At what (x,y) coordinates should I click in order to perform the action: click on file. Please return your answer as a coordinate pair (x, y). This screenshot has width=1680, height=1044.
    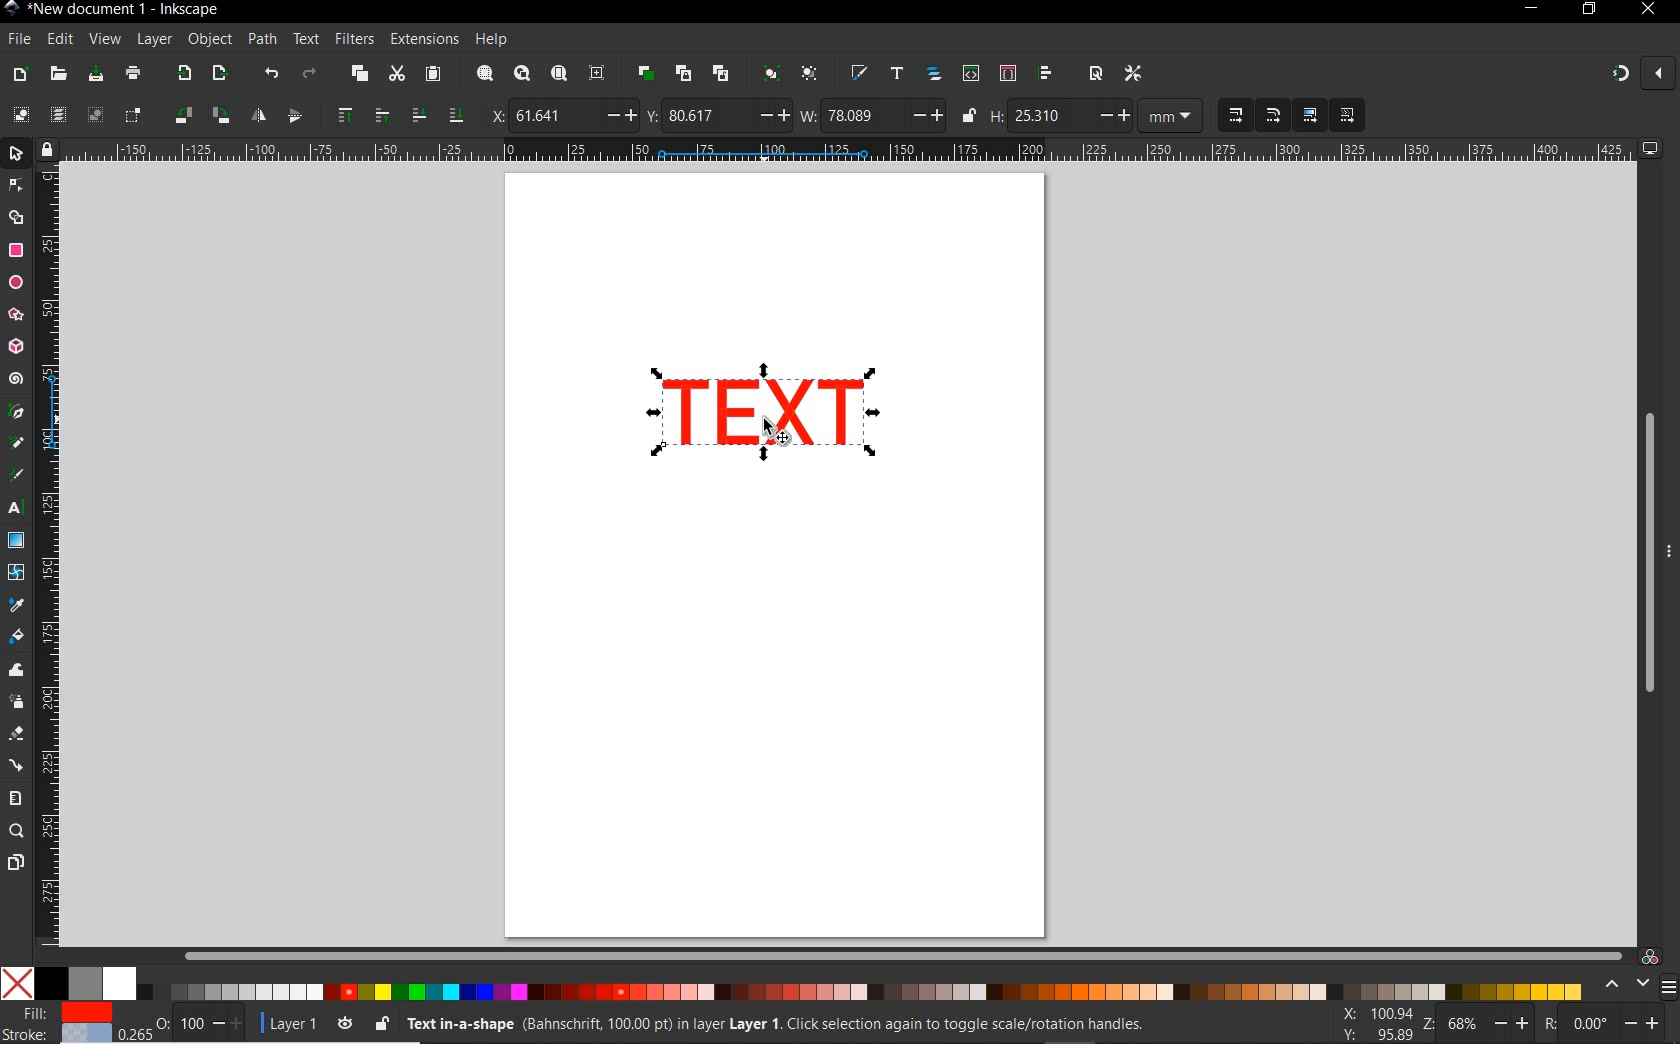
    Looking at the image, I should click on (17, 39).